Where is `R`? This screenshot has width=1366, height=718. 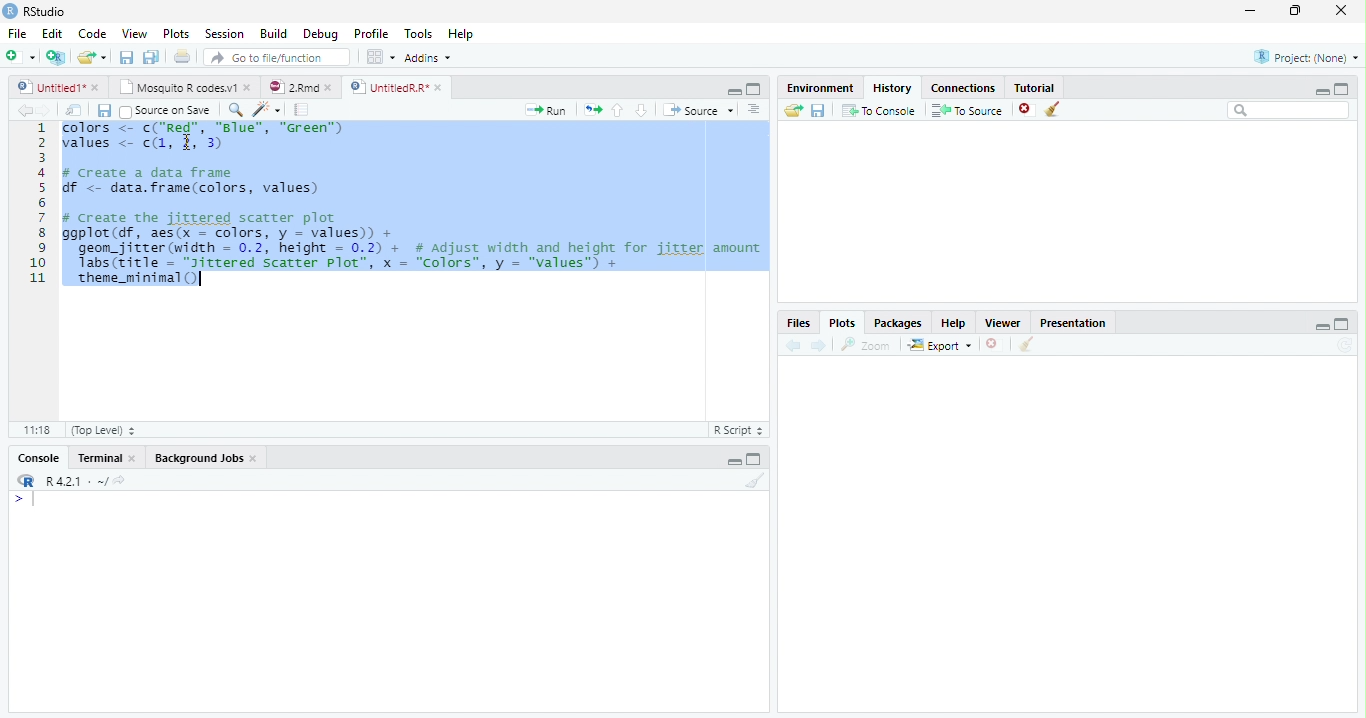
R is located at coordinates (25, 481).